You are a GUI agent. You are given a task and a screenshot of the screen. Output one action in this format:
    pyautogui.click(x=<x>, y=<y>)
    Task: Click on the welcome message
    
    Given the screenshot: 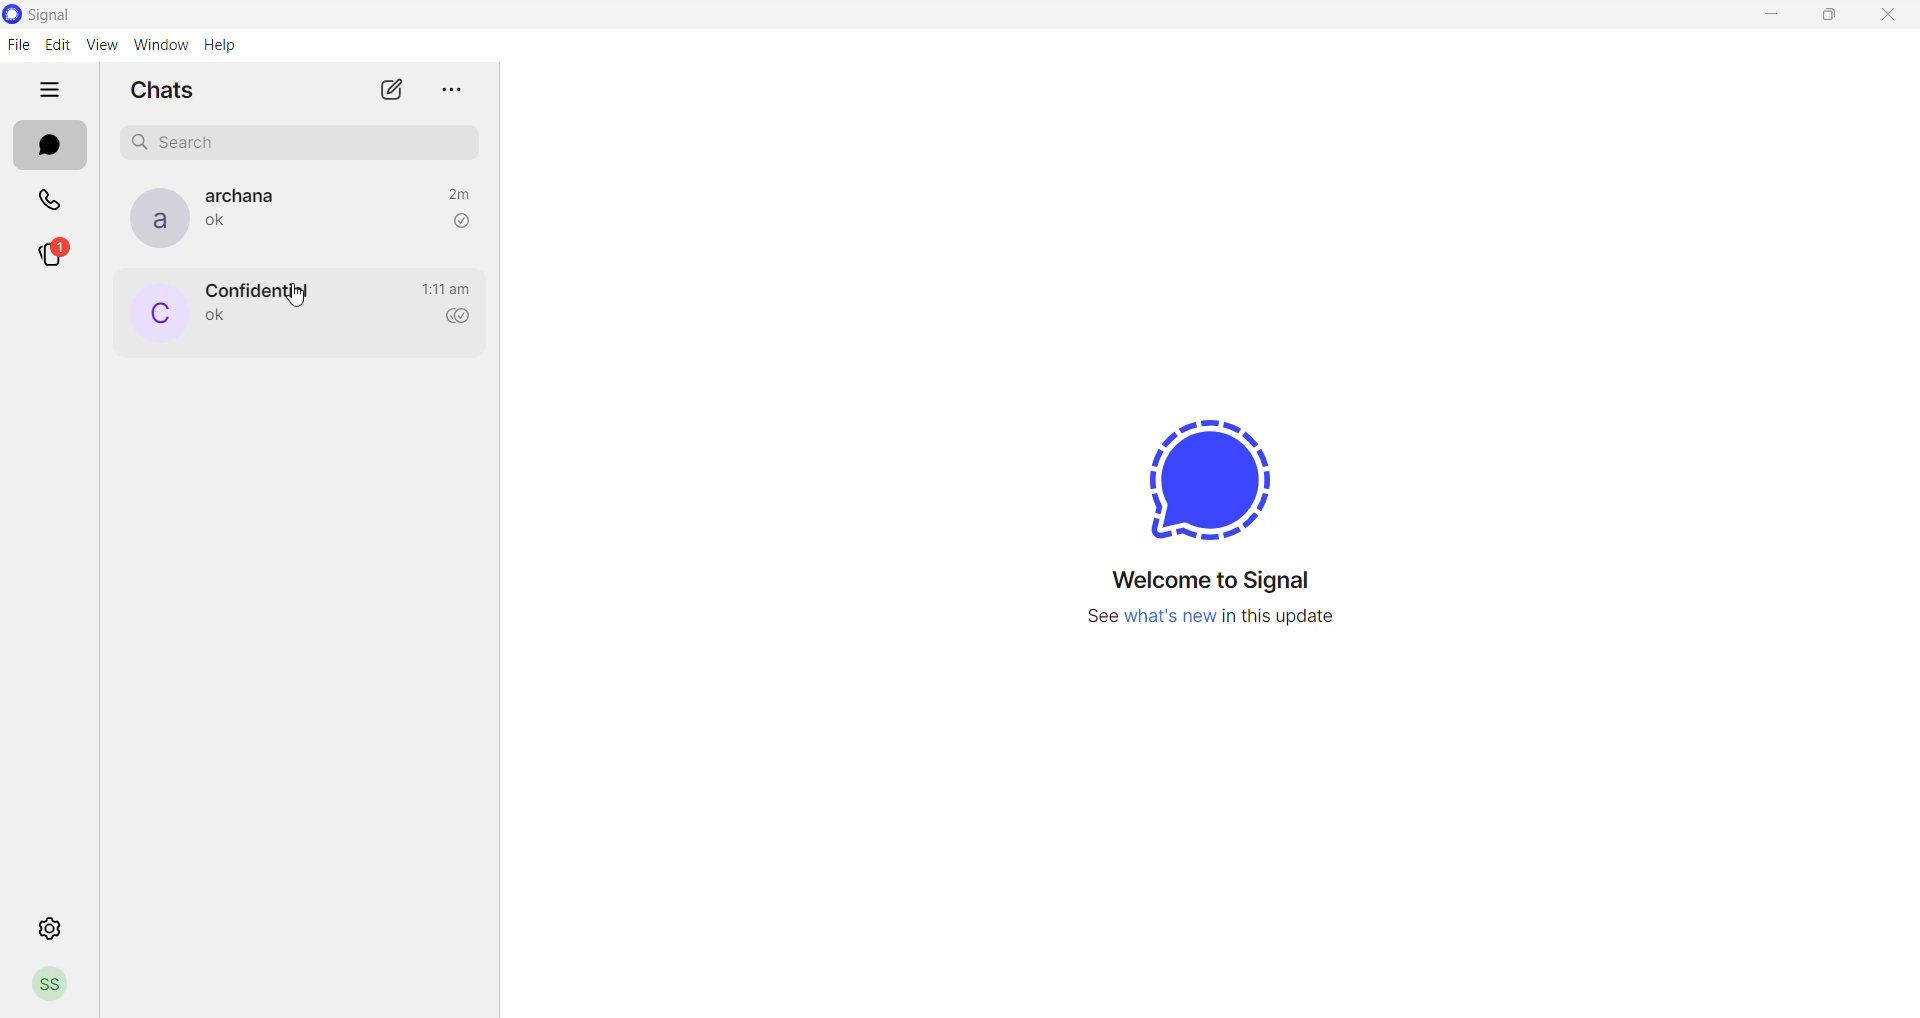 What is the action you would take?
    pyautogui.click(x=1223, y=582)
    